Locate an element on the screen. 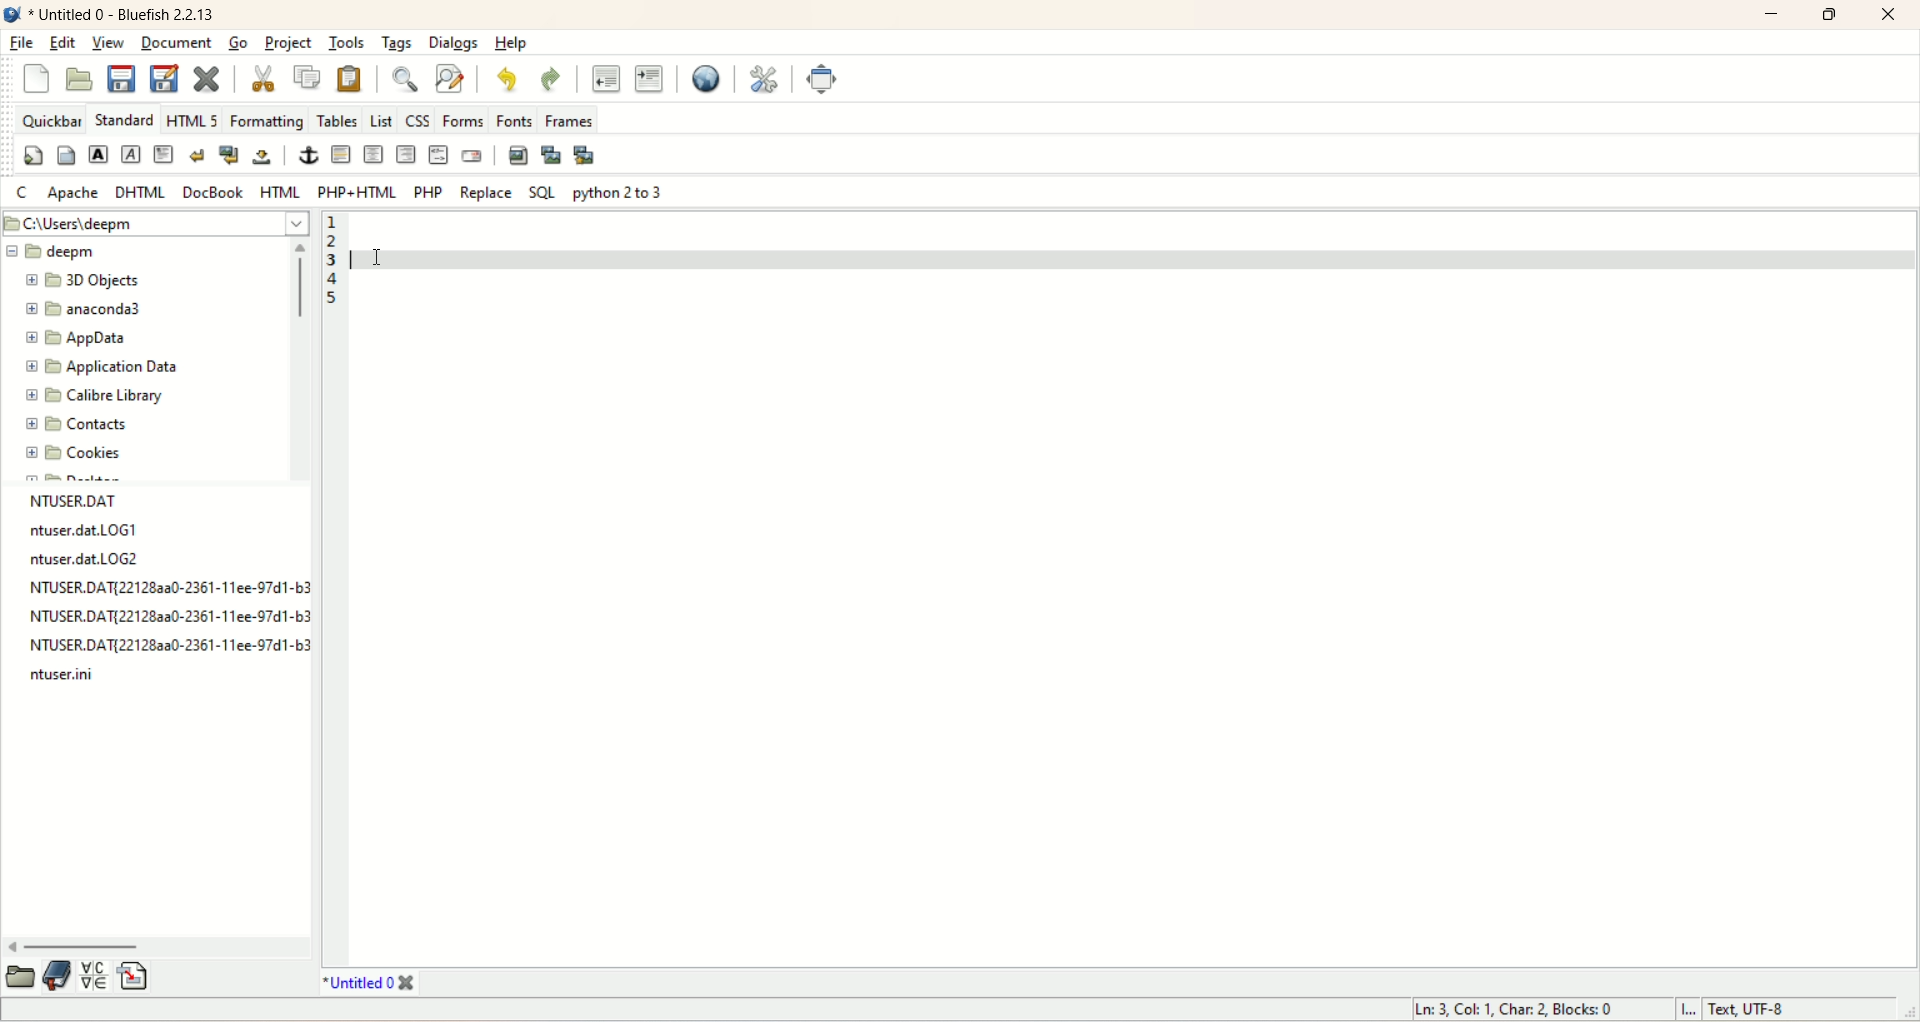 The width and height of the screenshot is (1920, 1022). file name is located at coordinates (94, 530).